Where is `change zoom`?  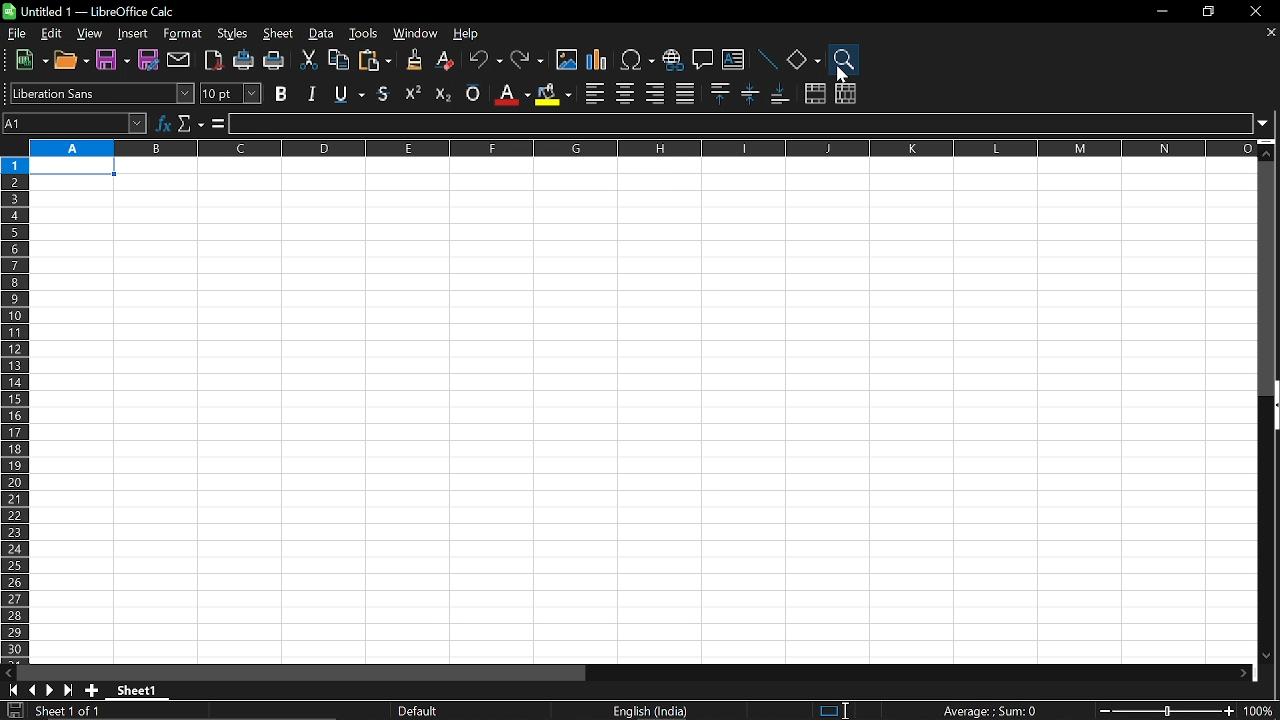
change zoom is located at coordinates (1166, 712).